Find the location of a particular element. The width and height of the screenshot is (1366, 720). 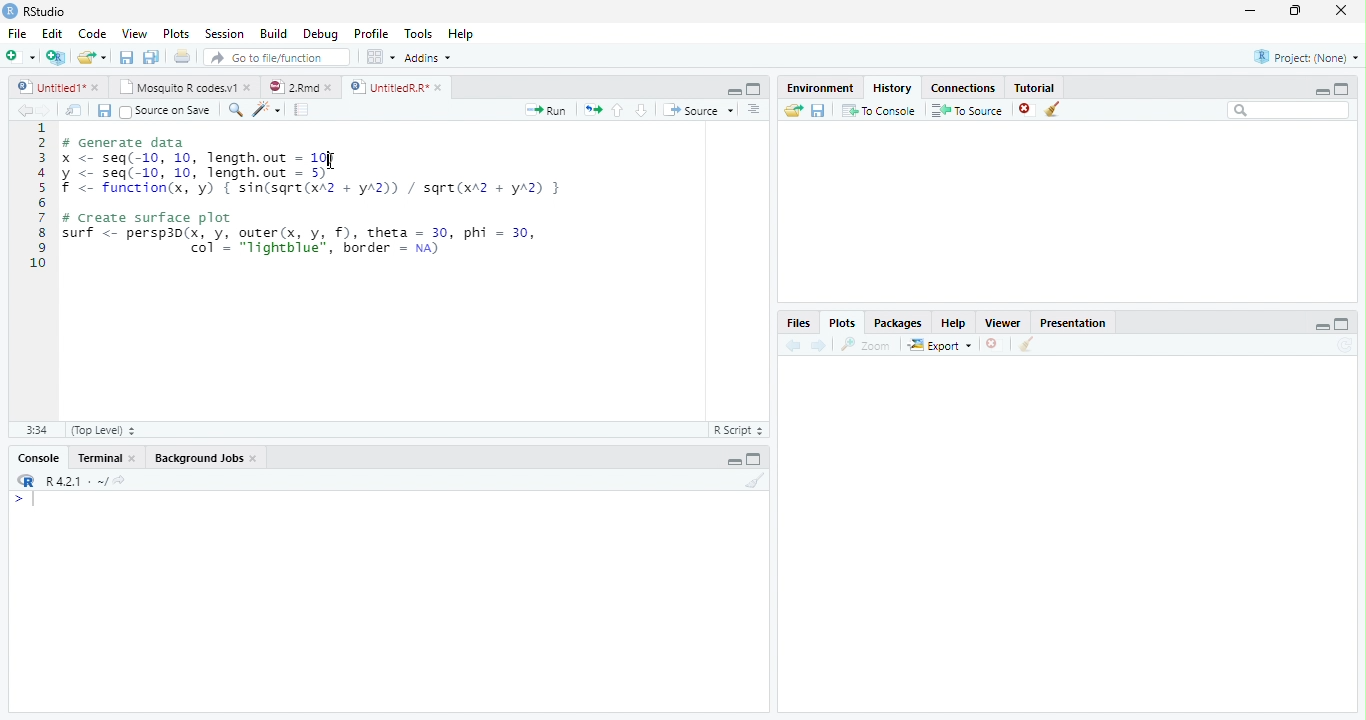

New file is located at coordinates (19, 57).